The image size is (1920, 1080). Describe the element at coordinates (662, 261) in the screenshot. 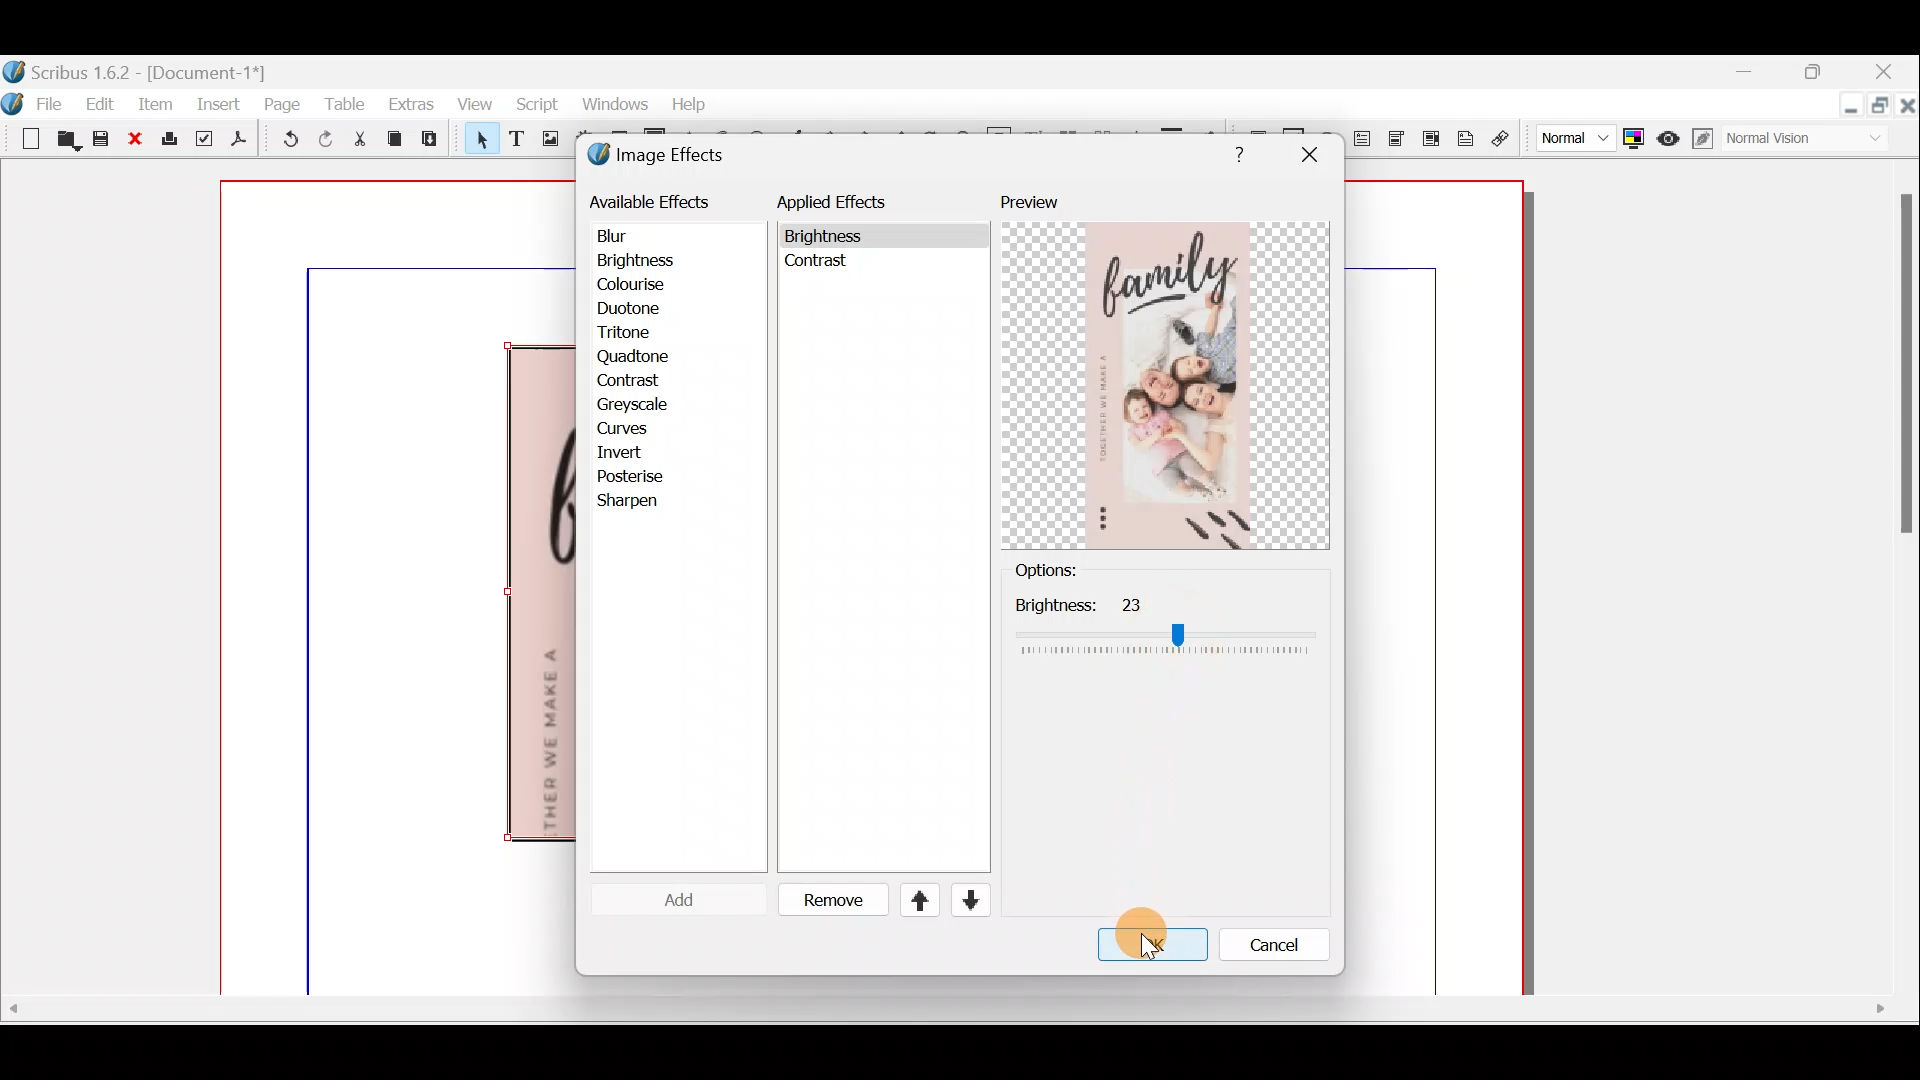

I see `Brightness` at that location.